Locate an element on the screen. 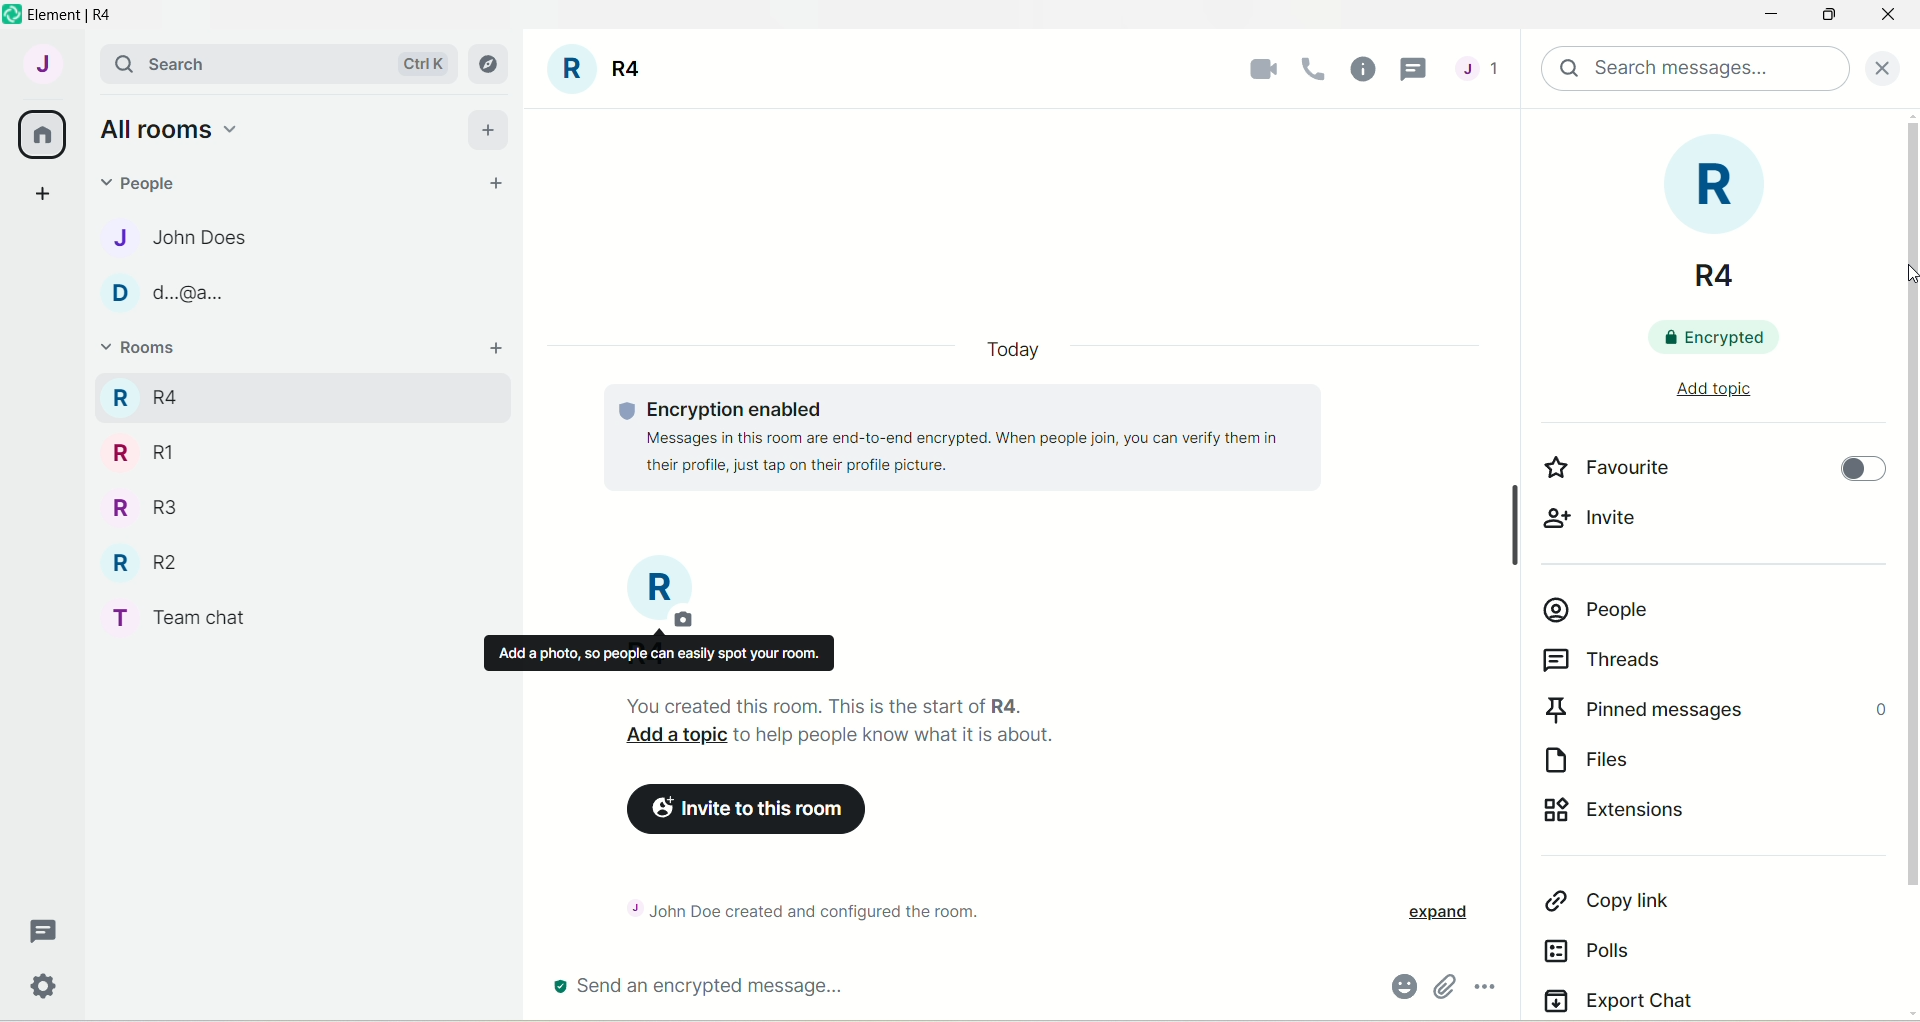 The height and width of the screenshot is (1022, 1920). room title is located at coordinates (662, 593).